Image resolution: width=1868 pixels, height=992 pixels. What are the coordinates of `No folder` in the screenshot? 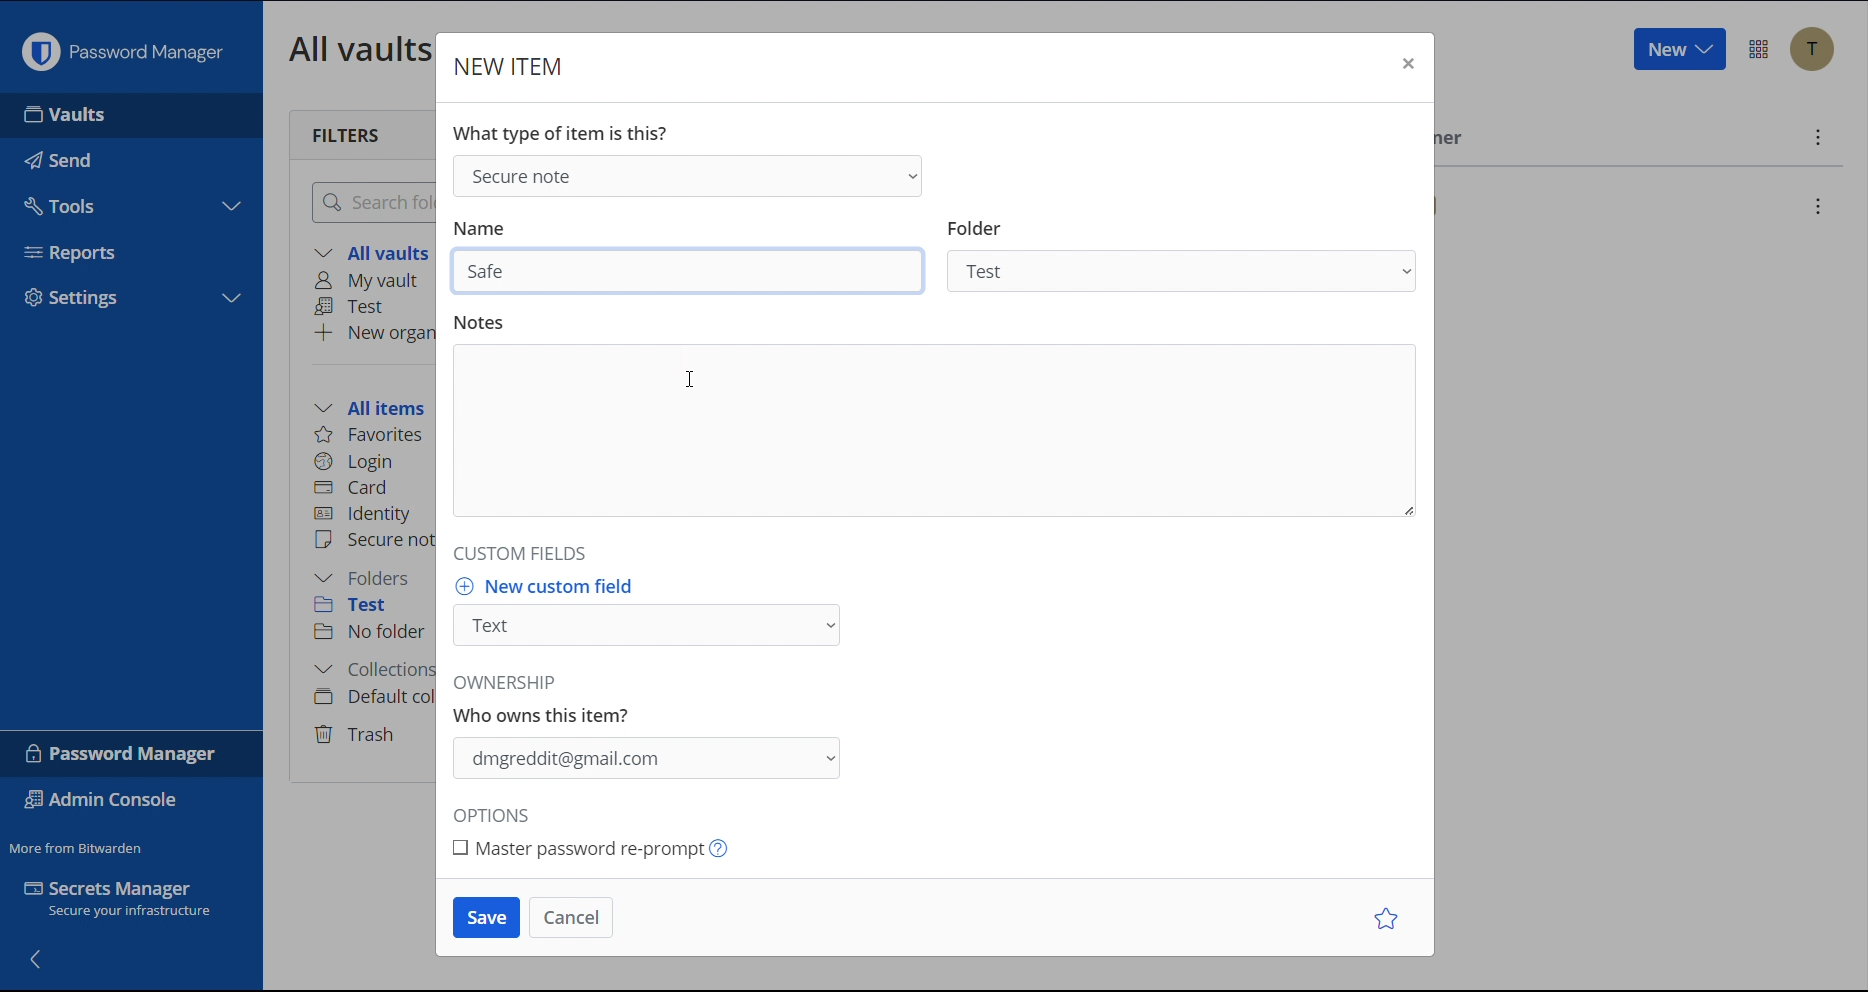 It's located at (372, 633).